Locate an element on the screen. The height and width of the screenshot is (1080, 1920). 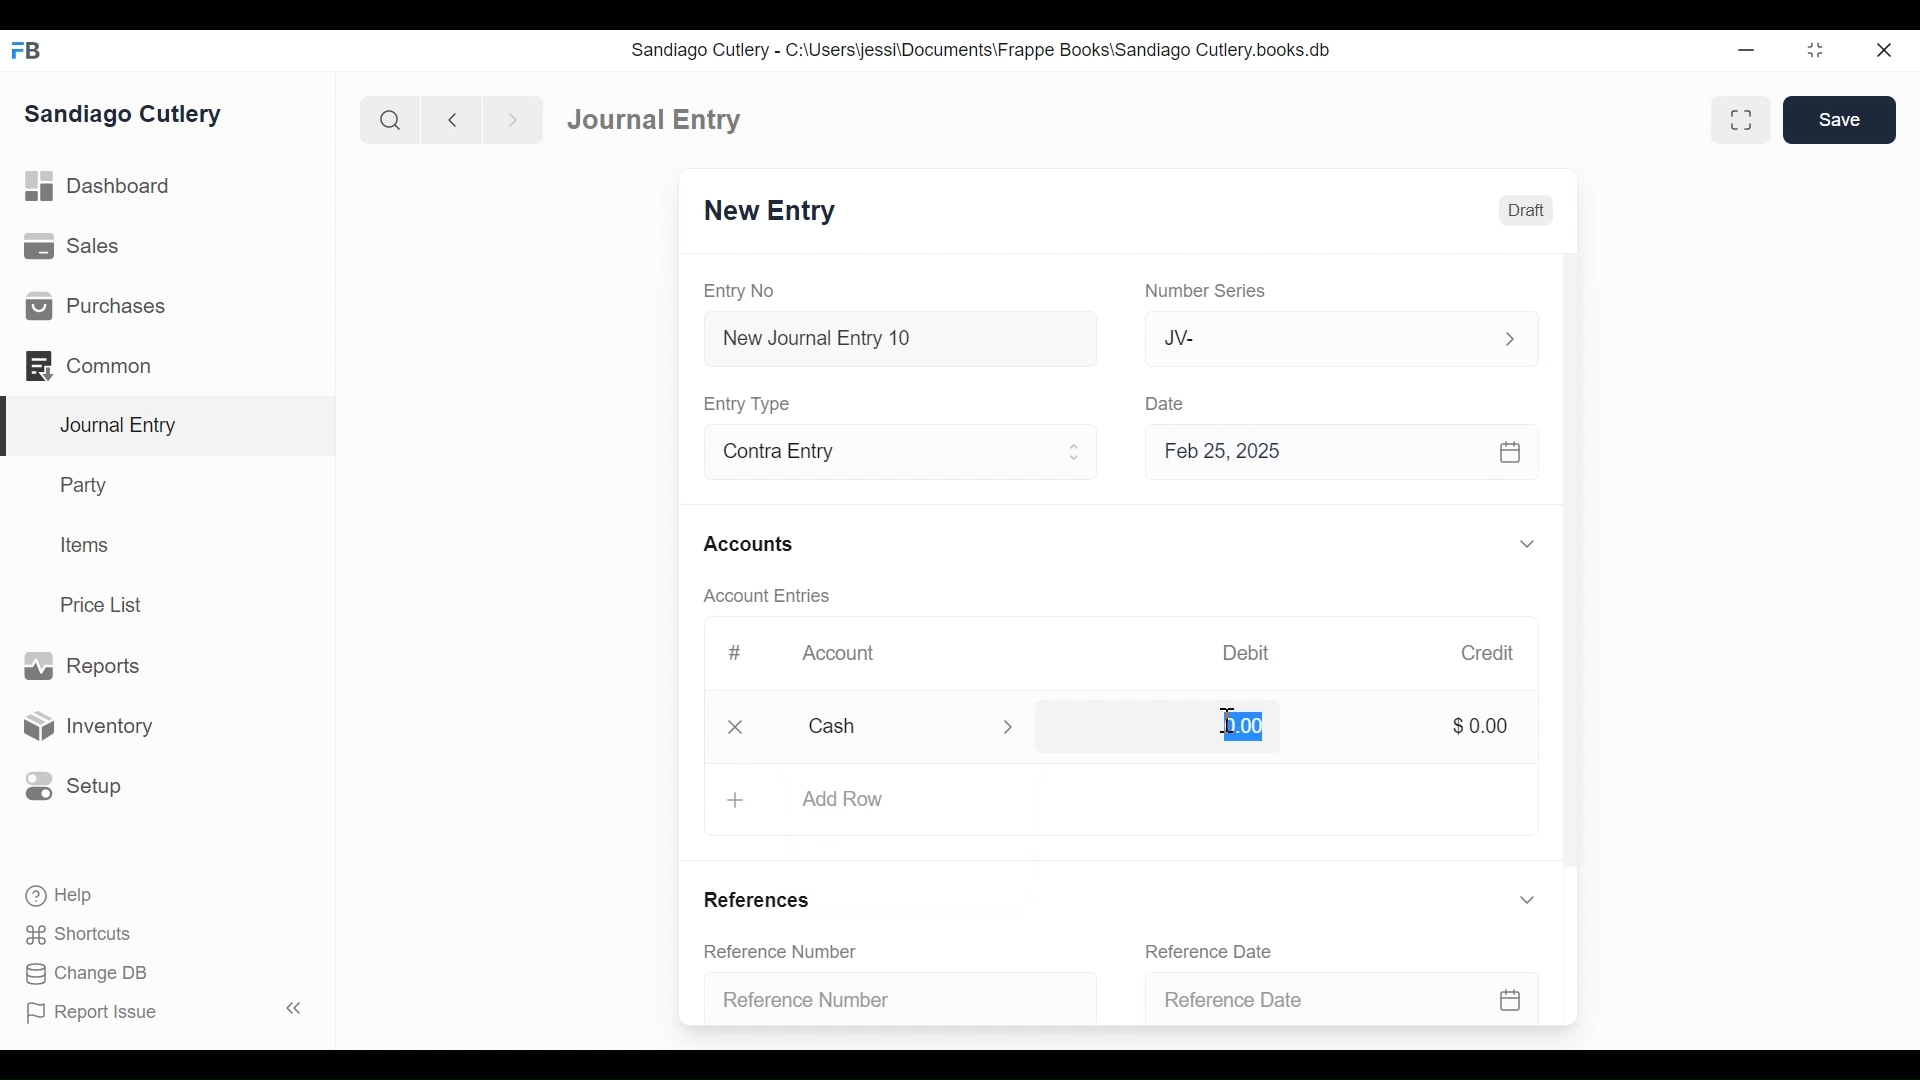
Setup is located at coordinates (74, 784).